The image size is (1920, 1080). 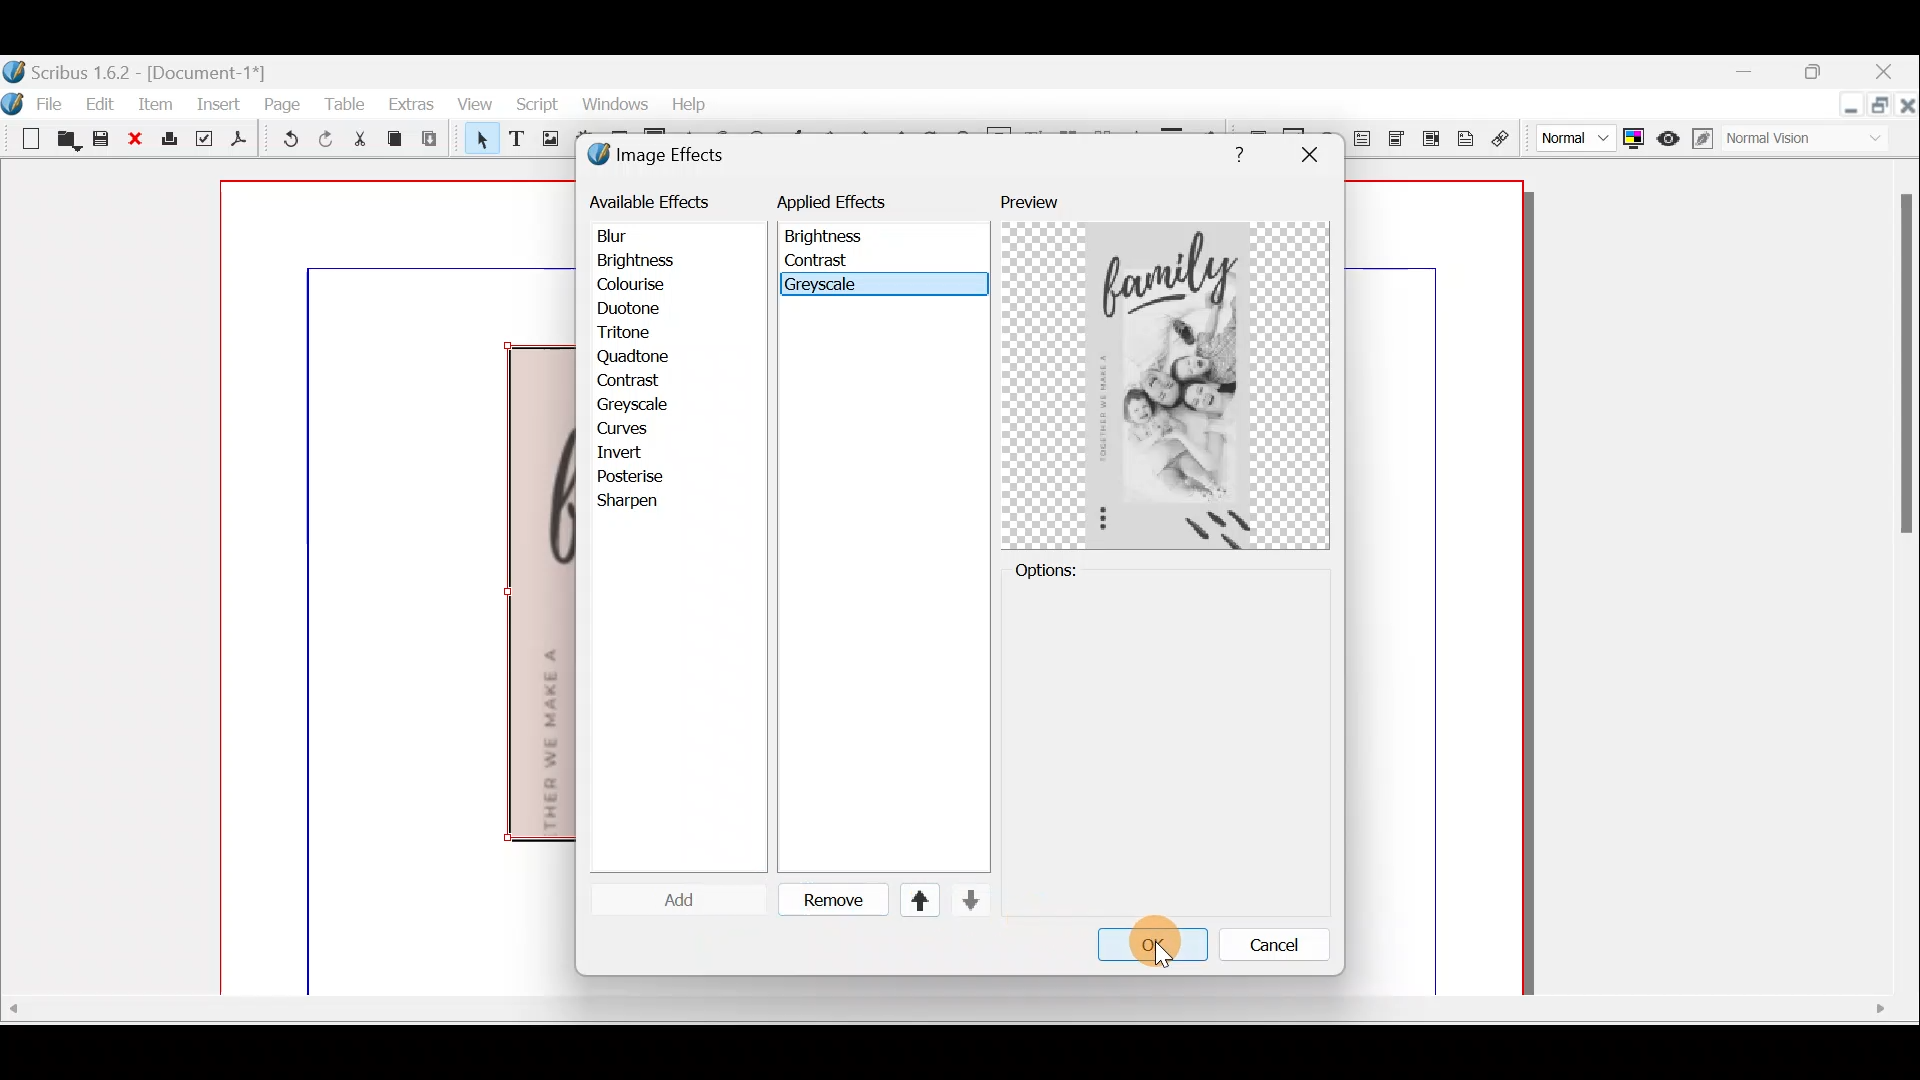 What do you see at coordinates (1399, 145) in the screenshot?
I see `PDF combo box` at bounding box center [1399, 145].